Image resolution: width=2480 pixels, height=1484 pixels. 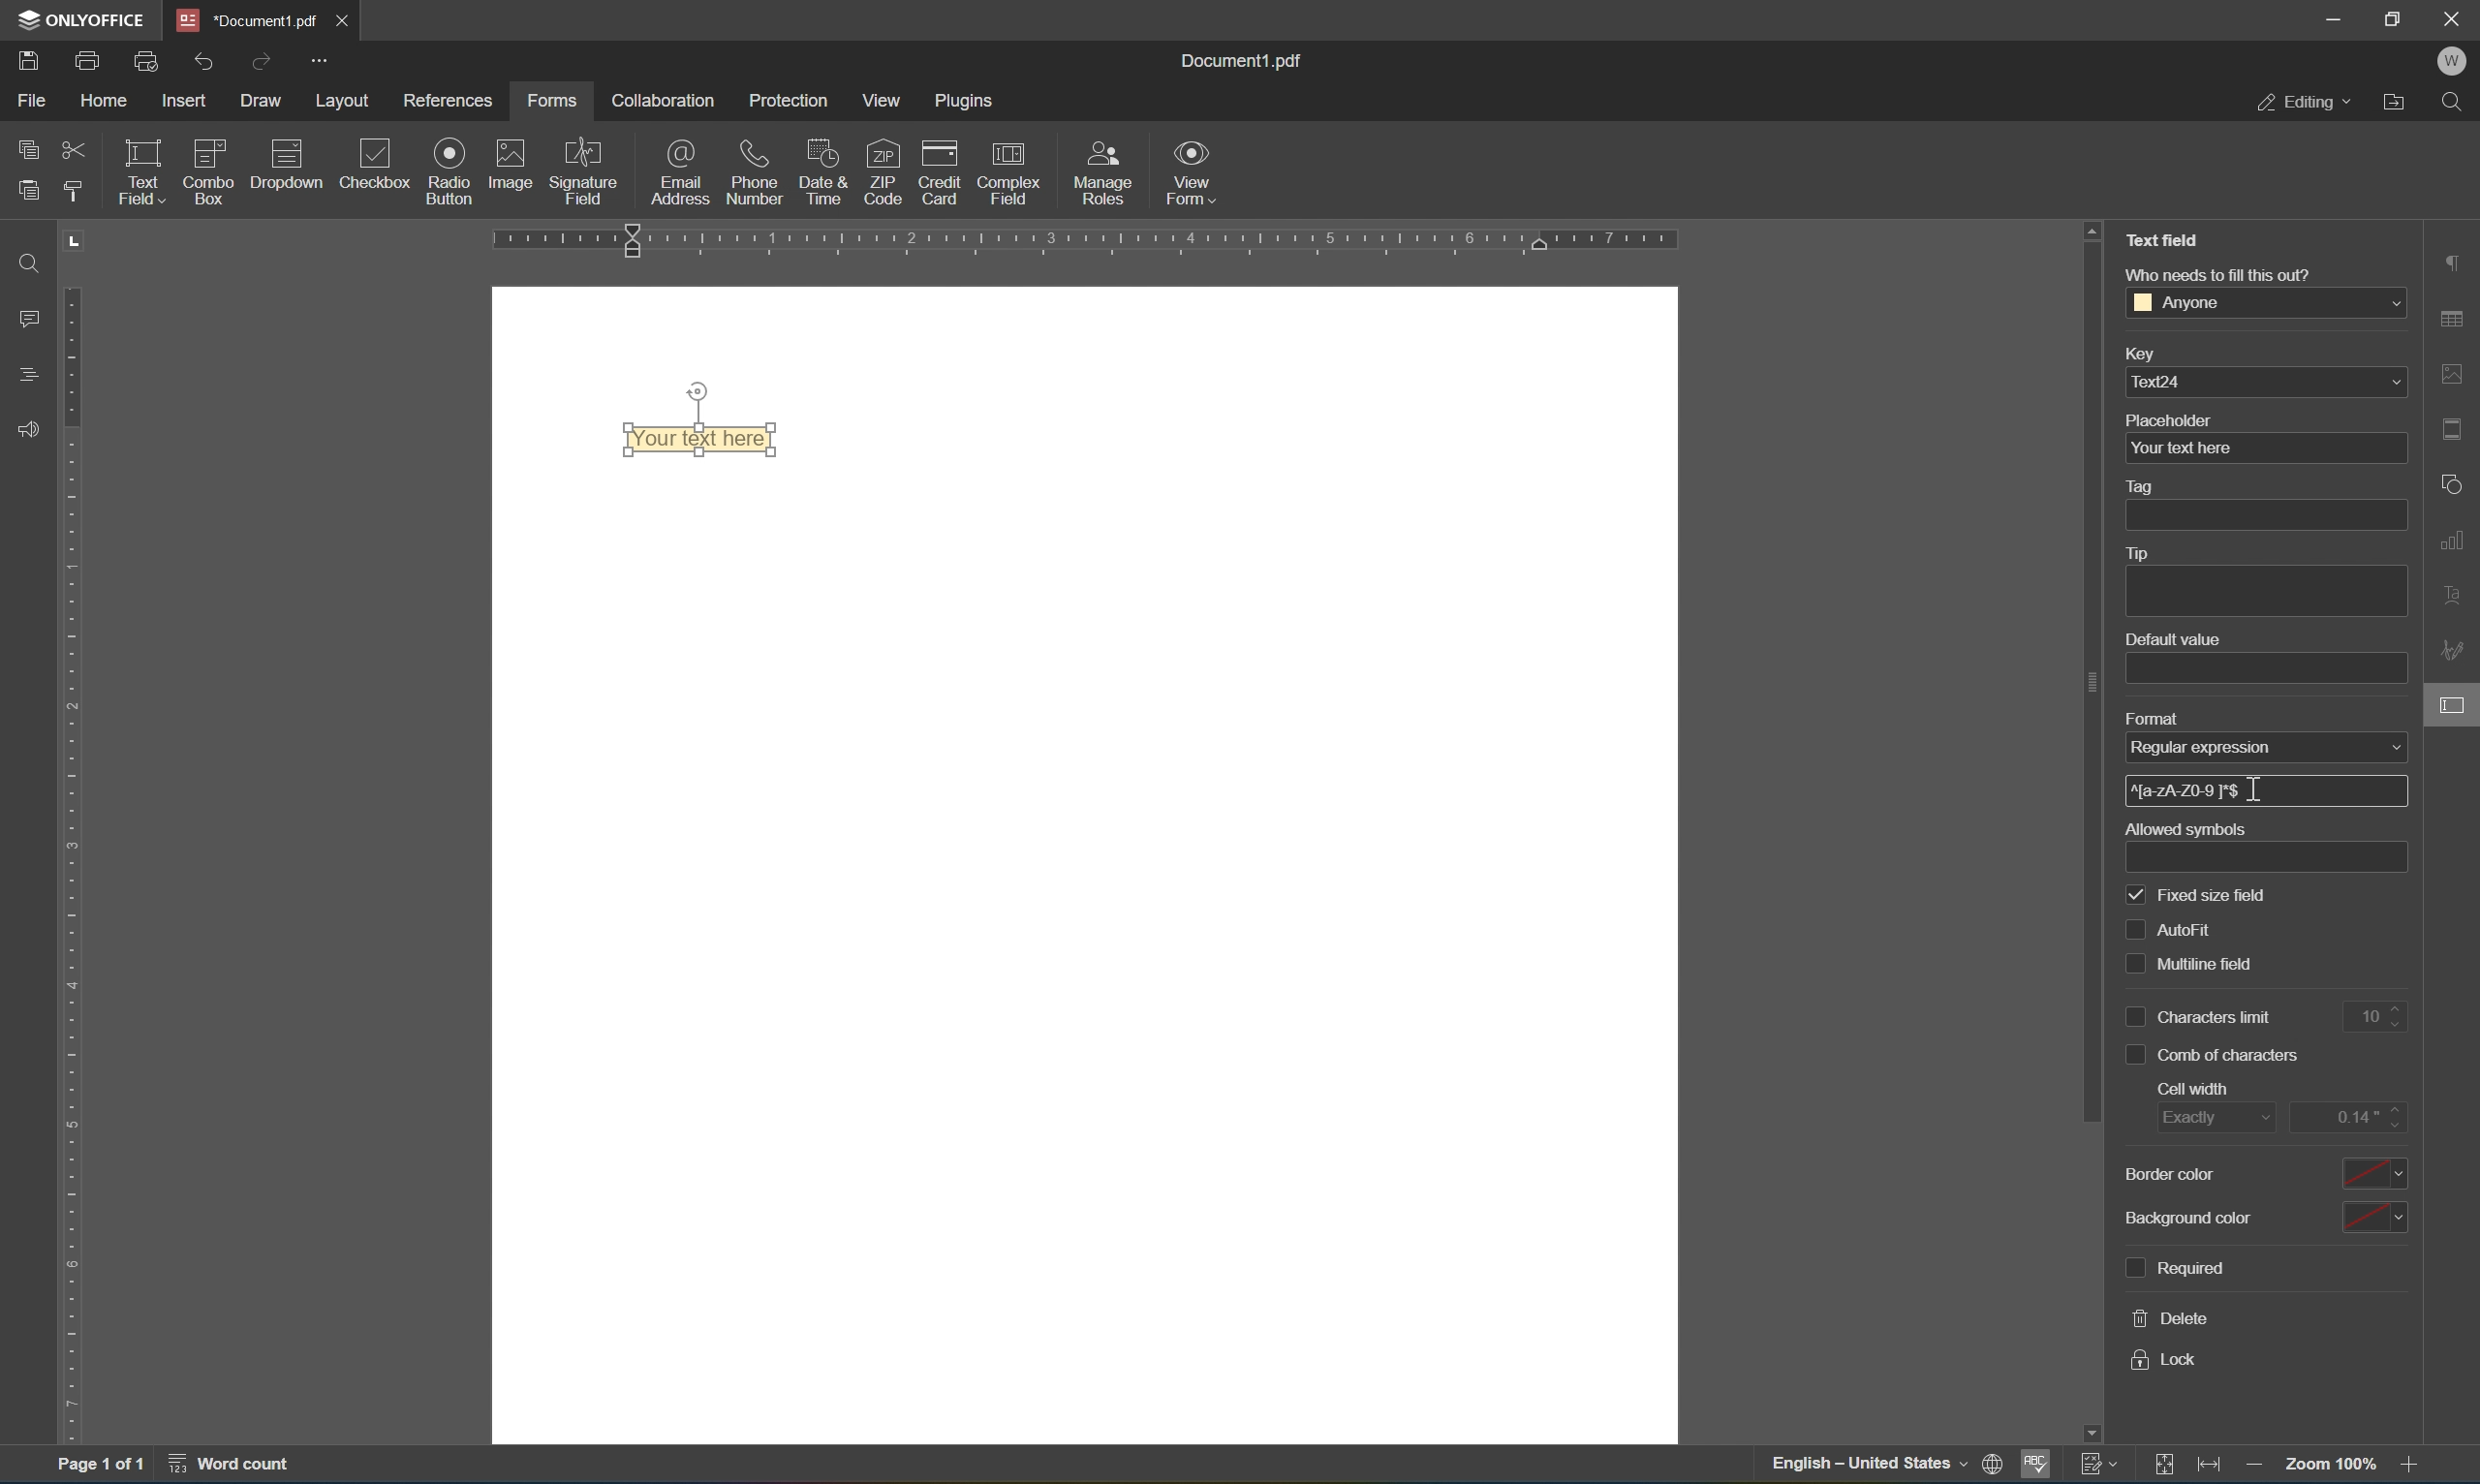 I want to click on word count, so click(x=241, y=1466).